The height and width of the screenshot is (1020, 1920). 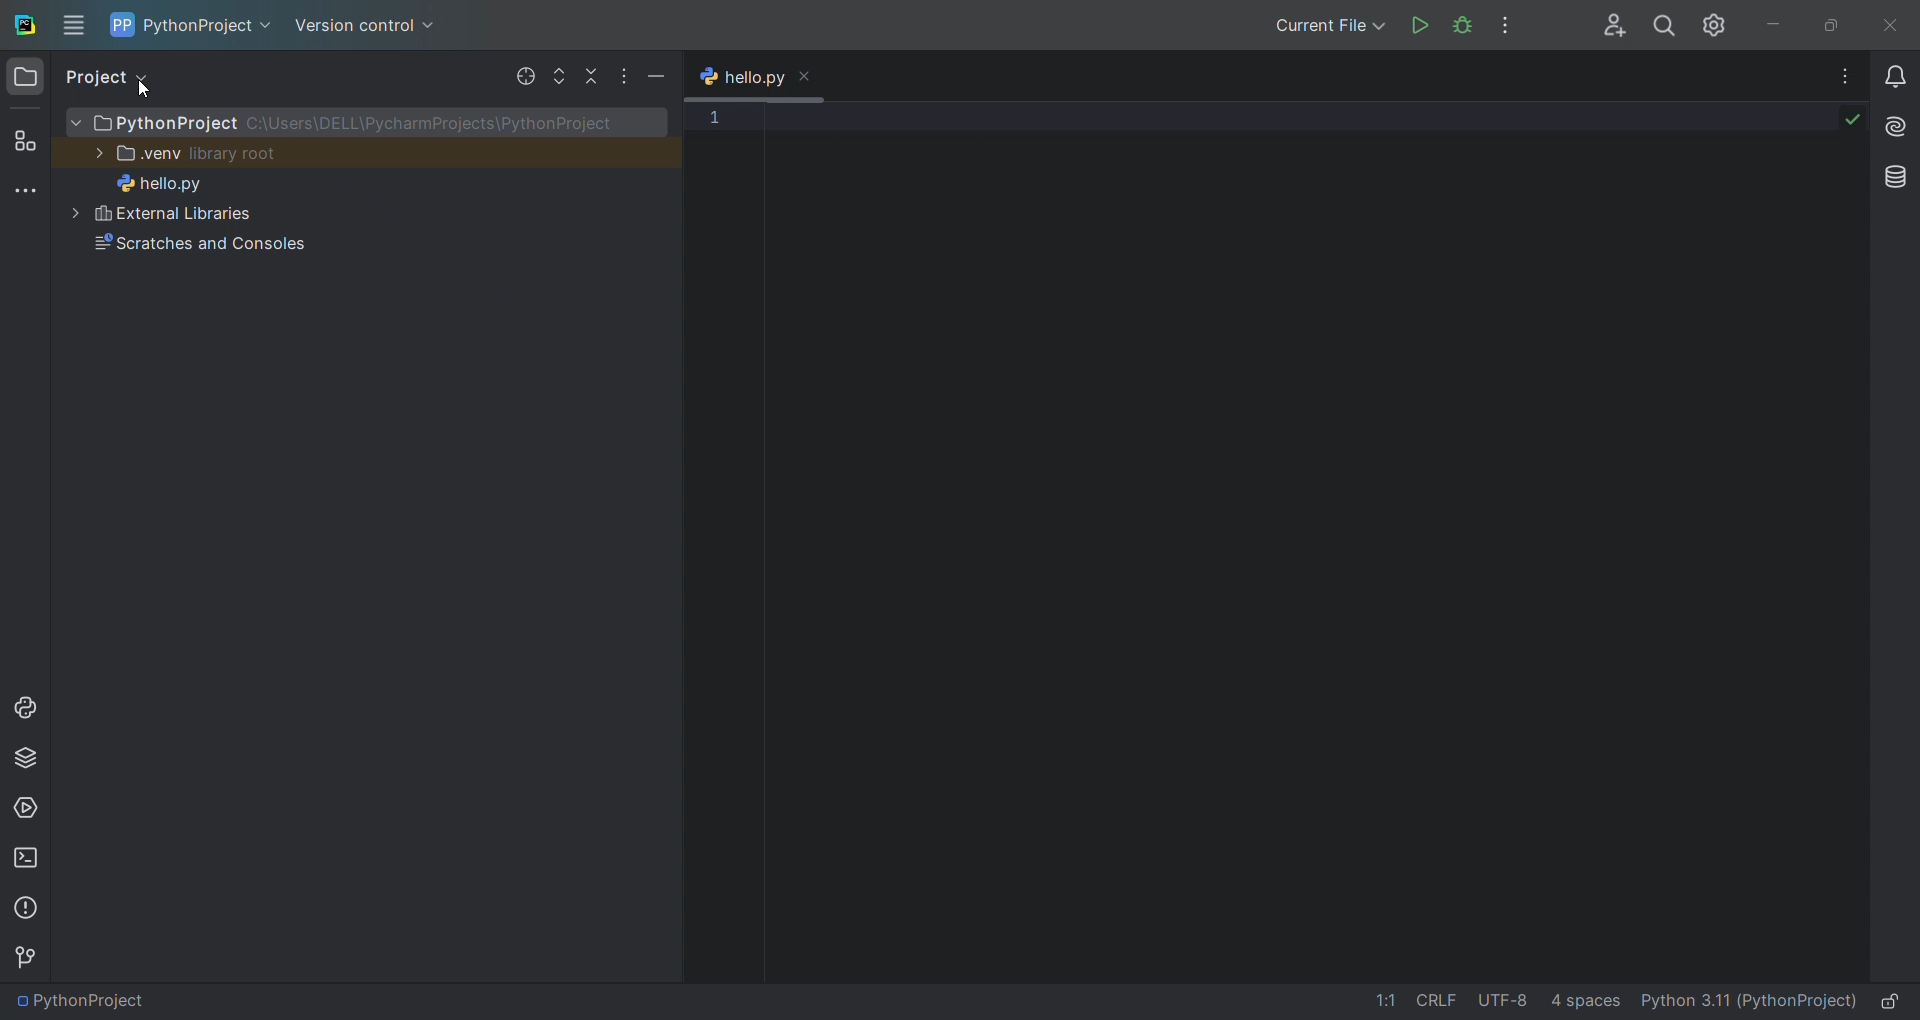 I want to click on terminal, so click(x=26, y=863).